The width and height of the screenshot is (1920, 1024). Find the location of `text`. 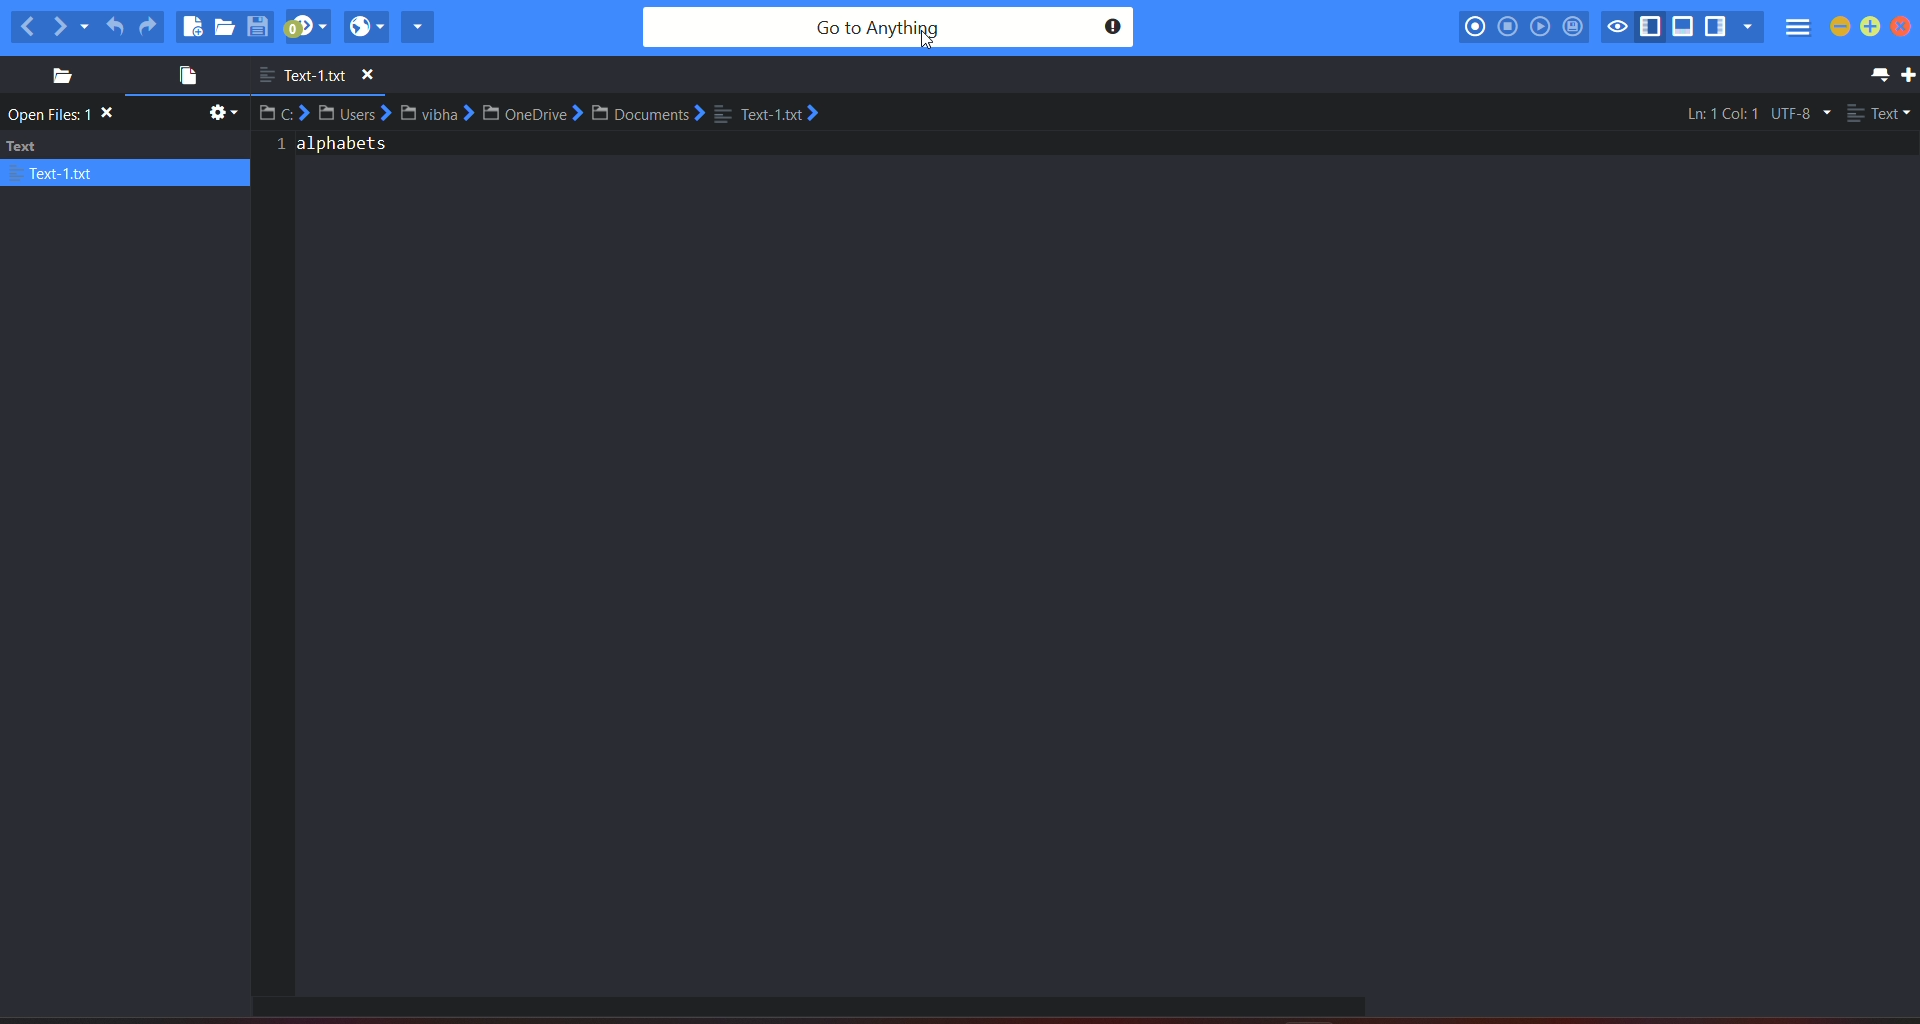

text is located at coordinates (126, 159).